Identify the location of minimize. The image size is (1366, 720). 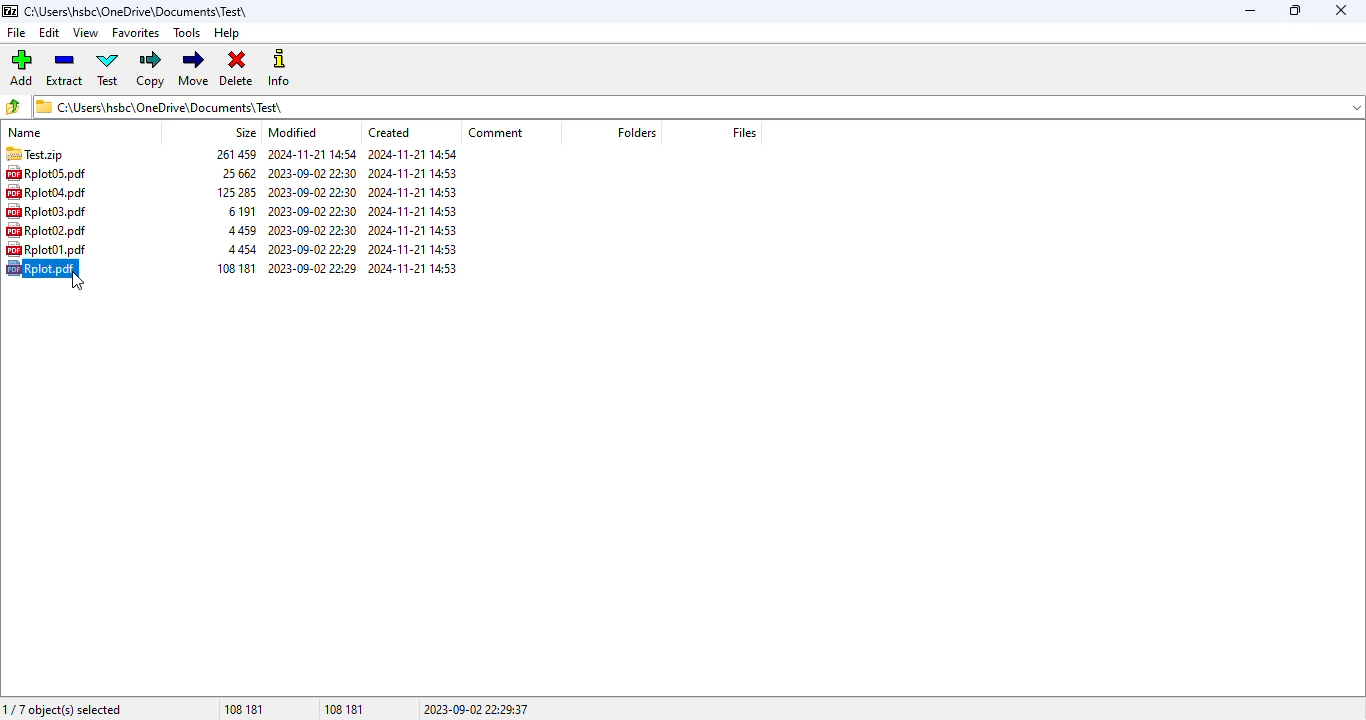
(1251, 11).